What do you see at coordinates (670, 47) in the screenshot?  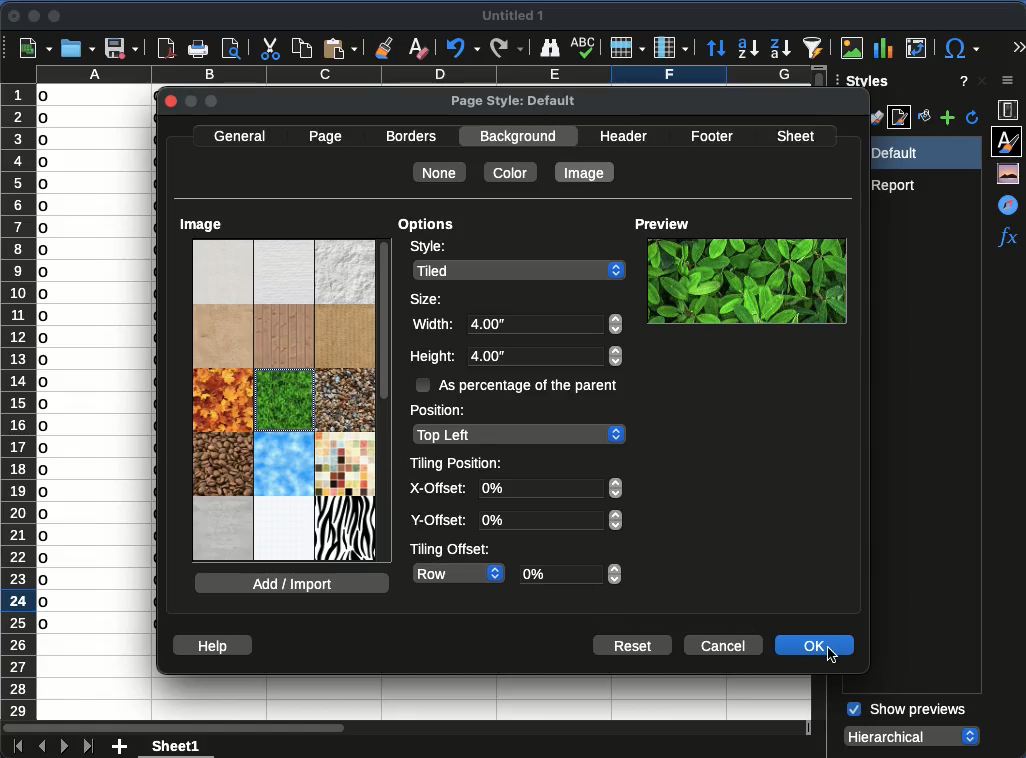 I see `column` at bounding box center [670, 47].